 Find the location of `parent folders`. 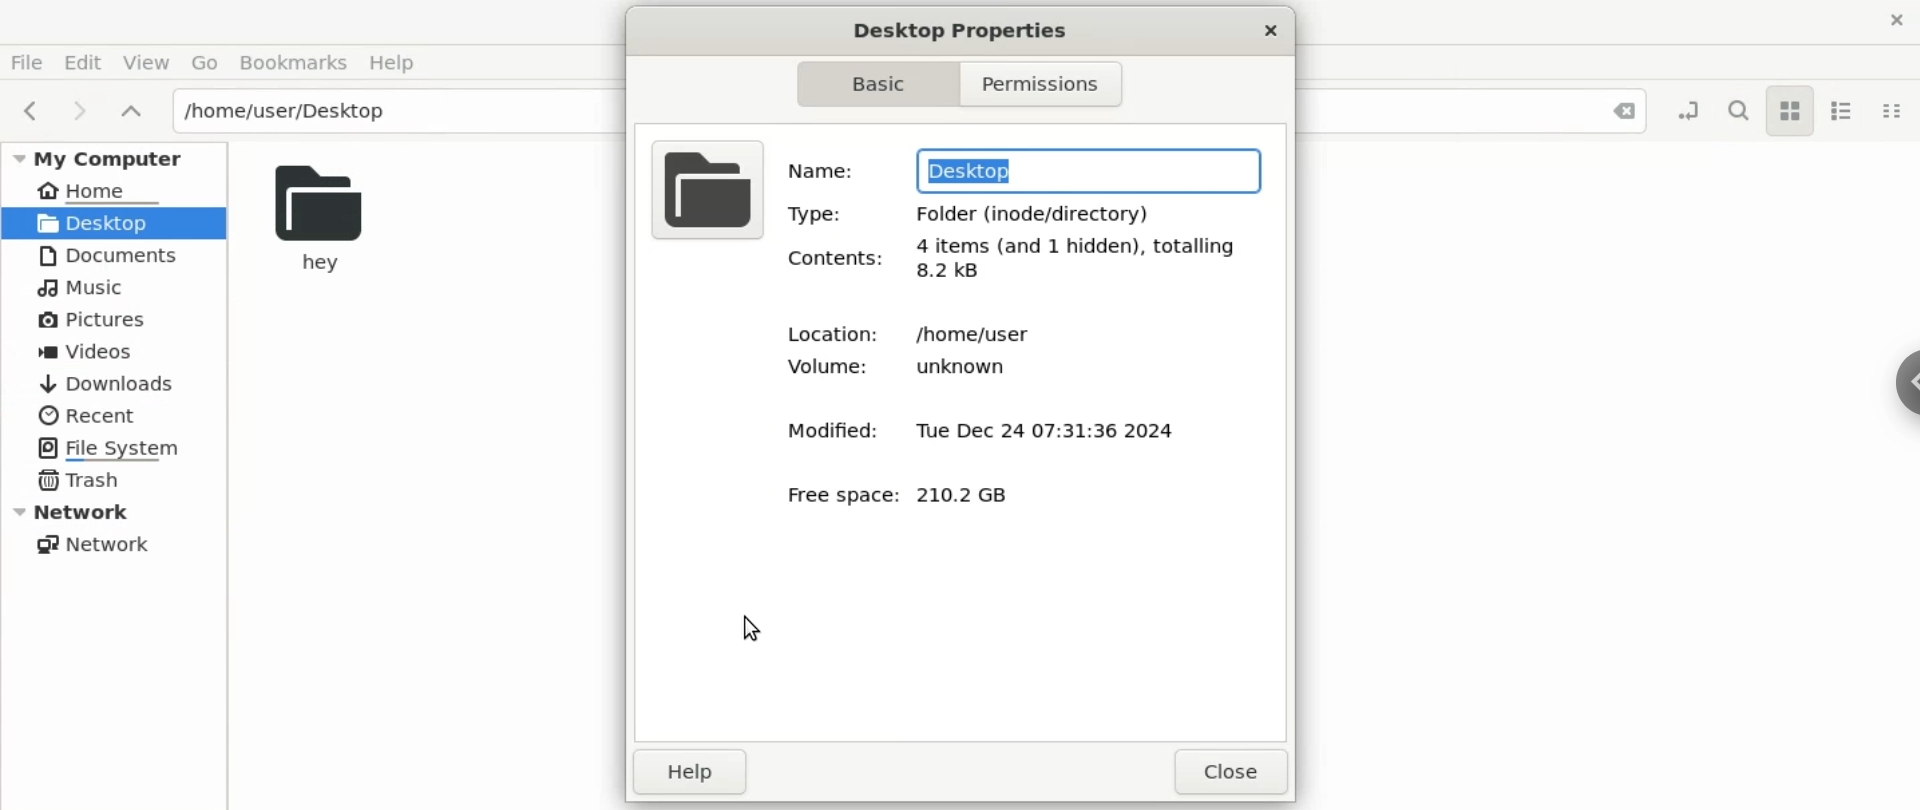

parent folders is located at coordinates (135, 111).